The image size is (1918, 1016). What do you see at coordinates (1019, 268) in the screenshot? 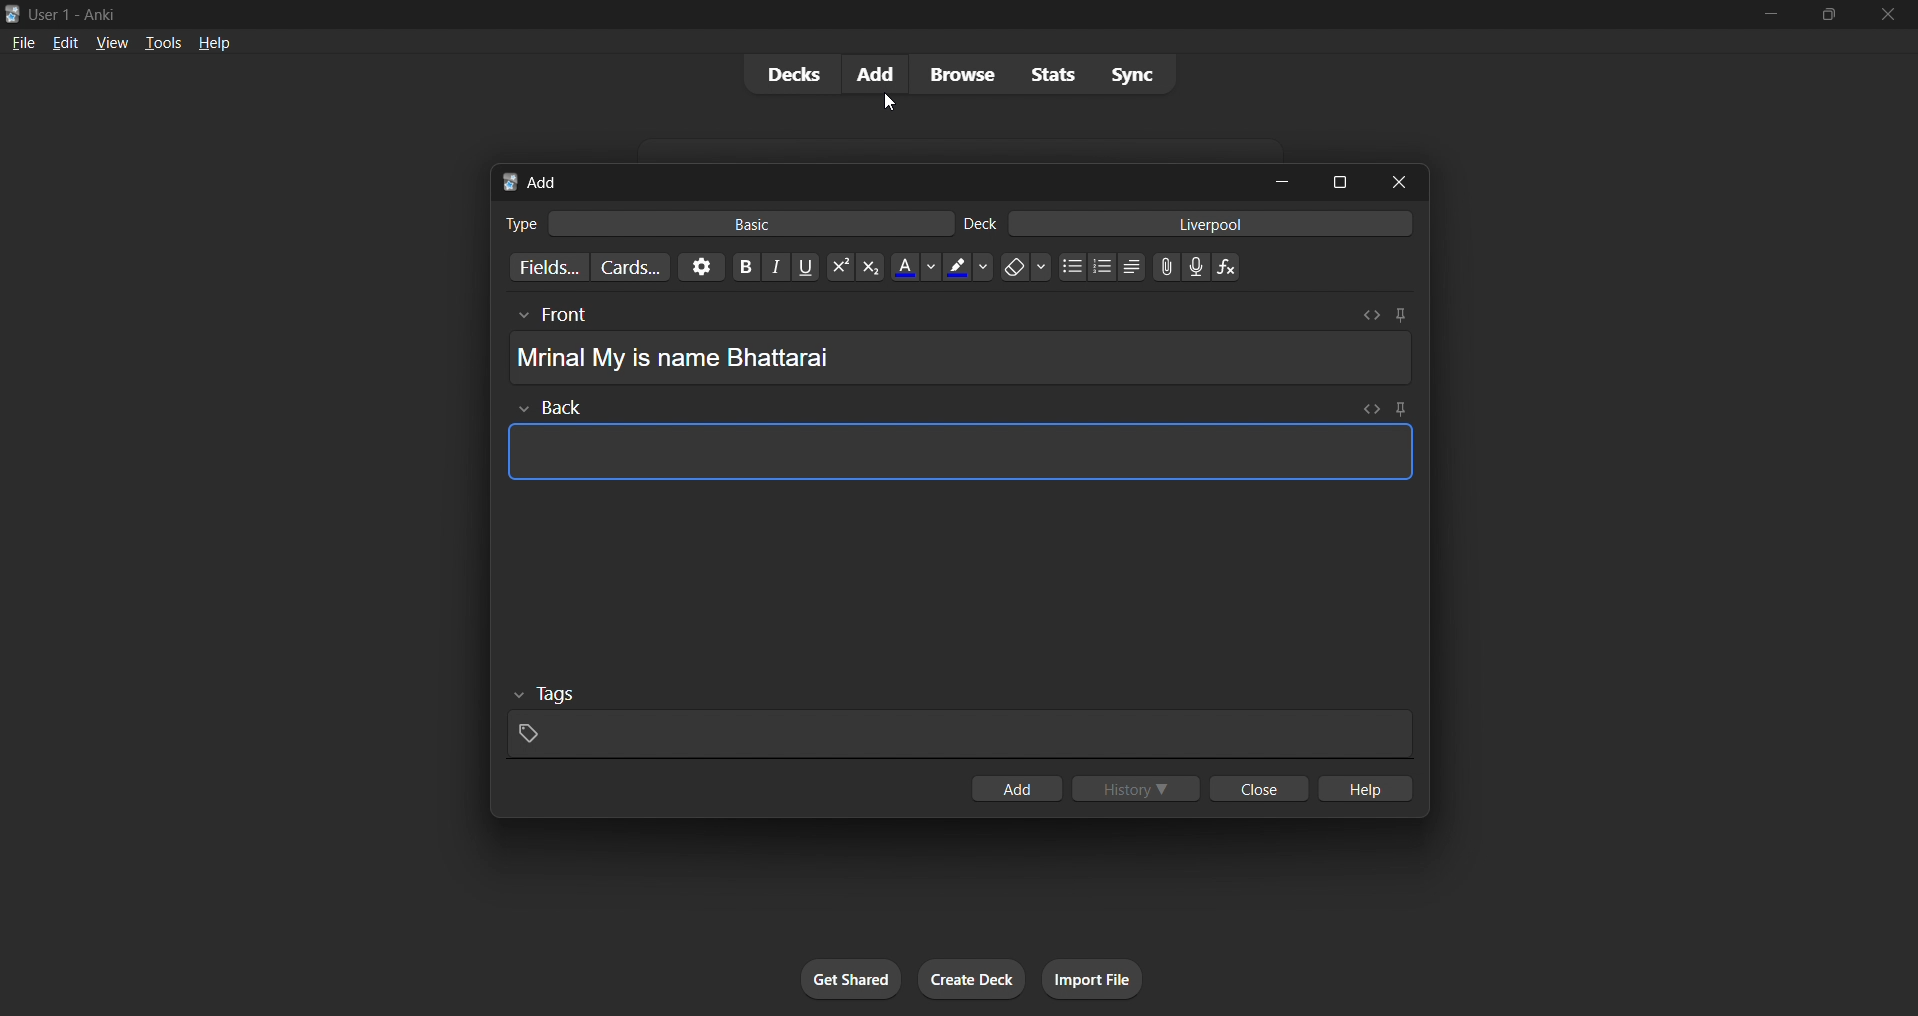
I see `erase formatting` at bounding box center [1019, 268].